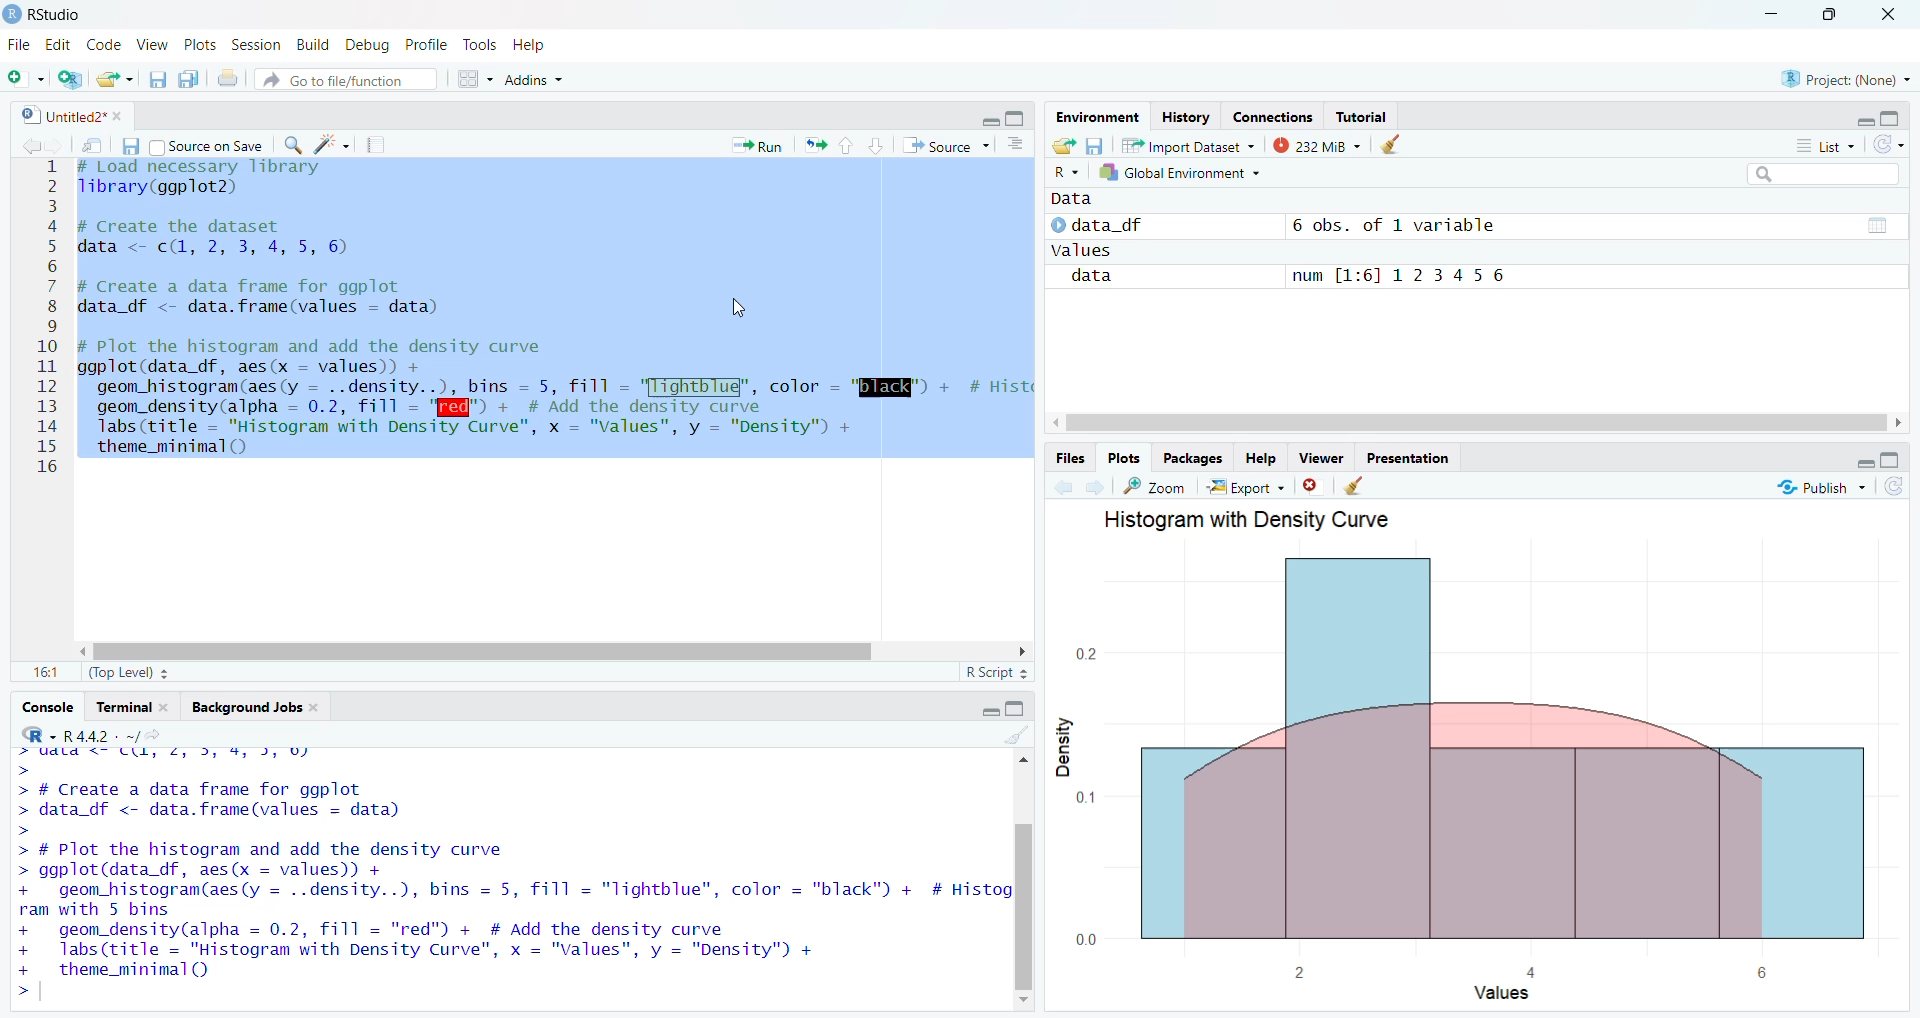 This screenshot has height=1018, width=1920. Describe the element at coordinates (1511, 995) in the screenshot. I see `values` at that location.